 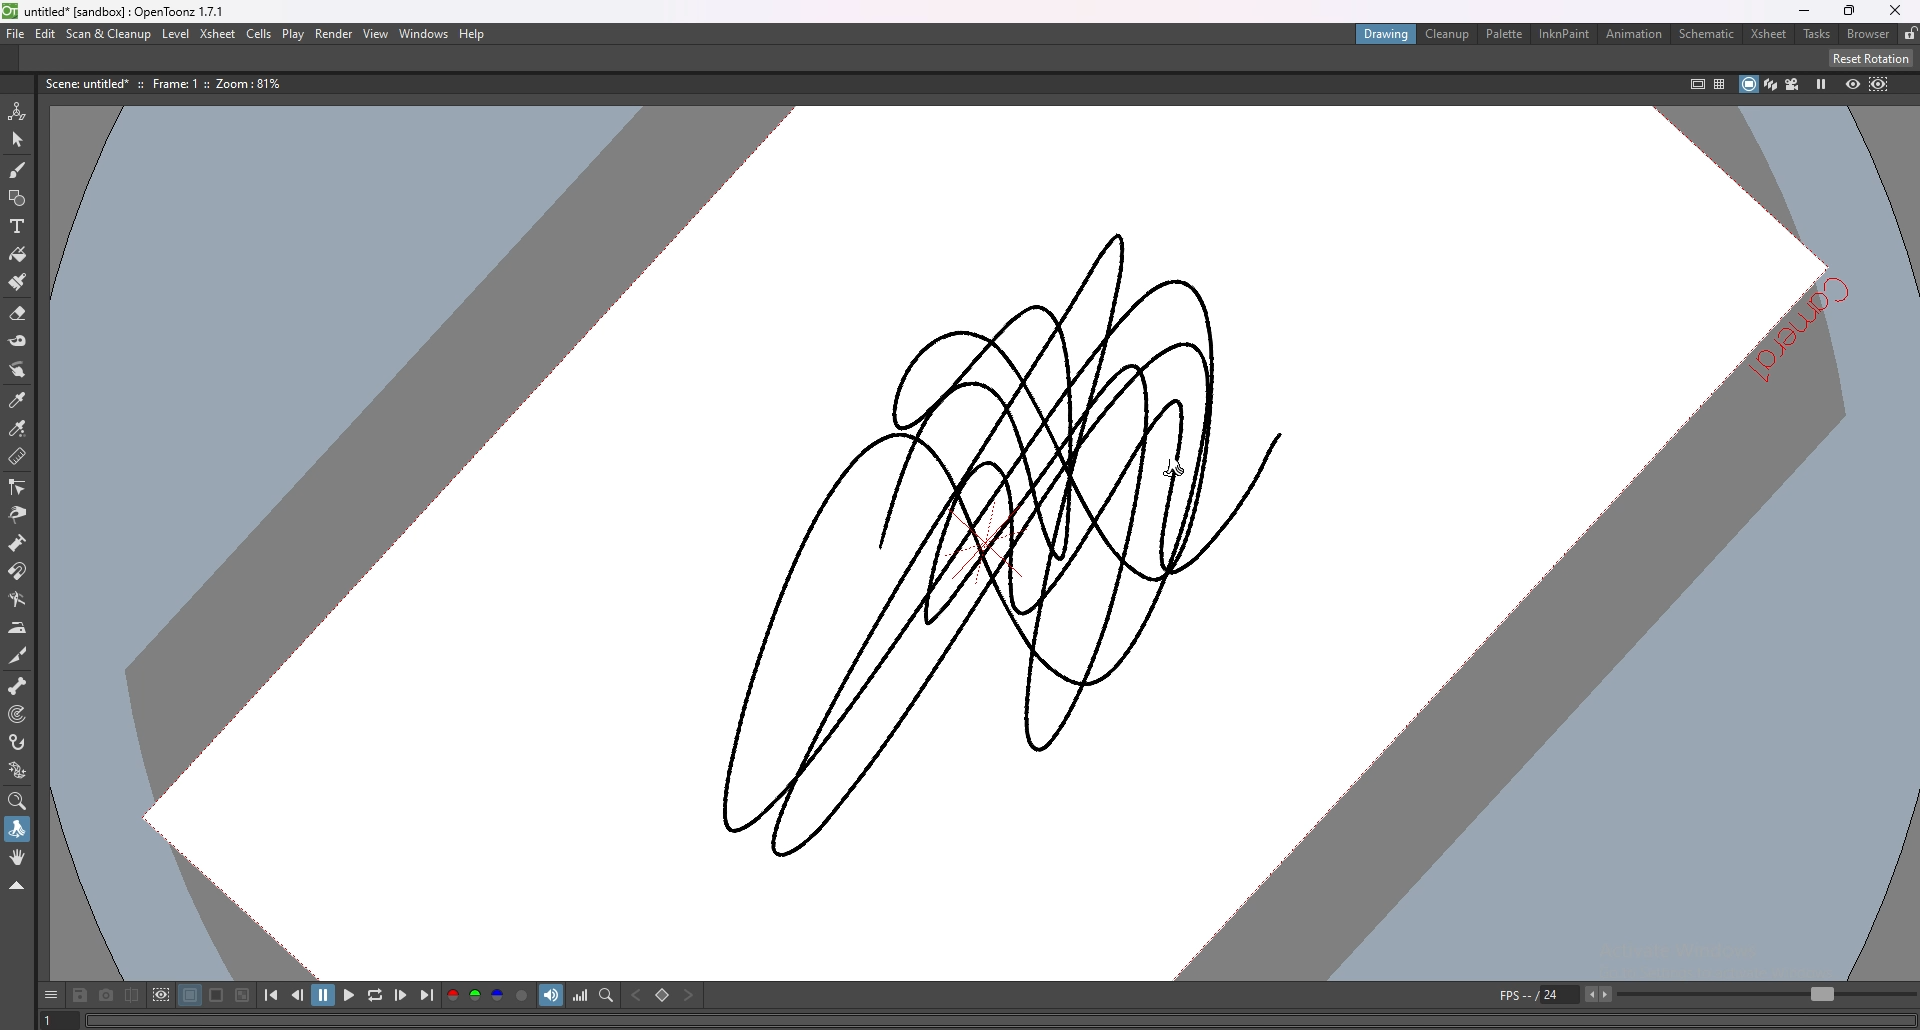 What do you see at coordinates (349, 995) in the screenshot?
I see `play` at bounding box center [349, 995].